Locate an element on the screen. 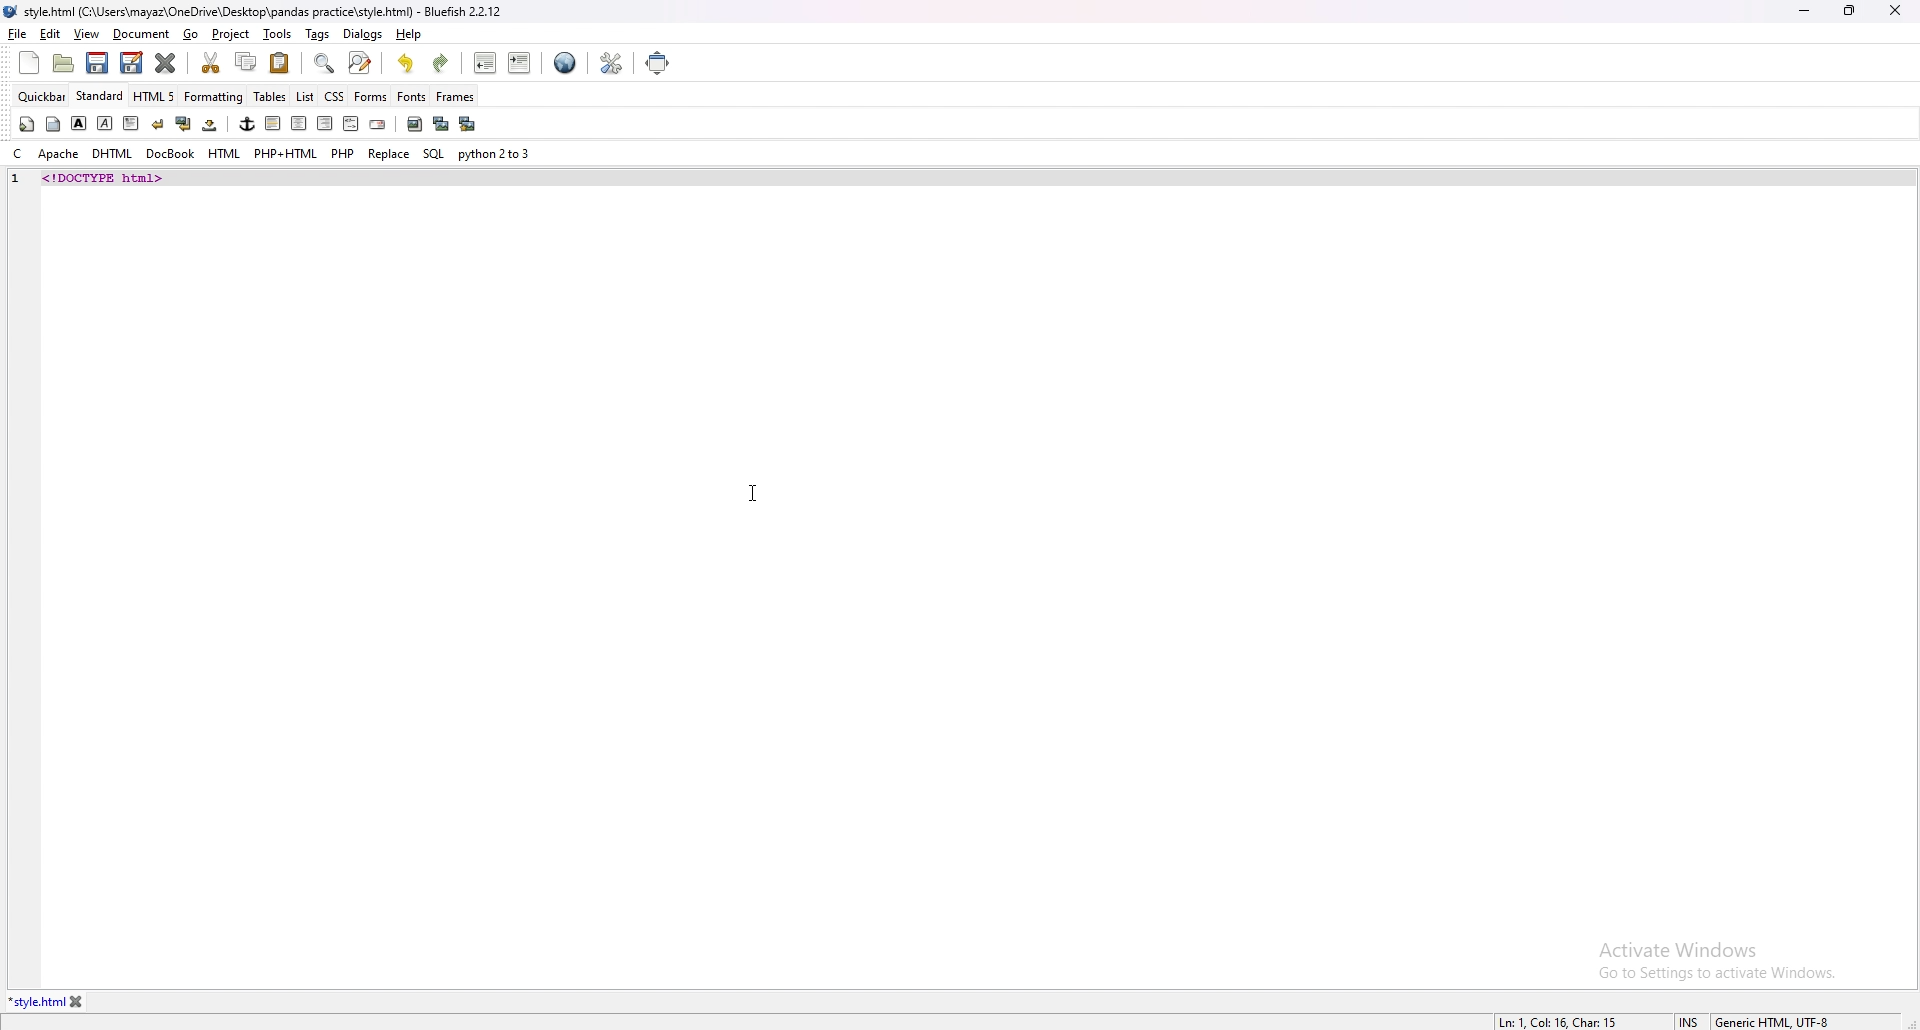 The image size is (1920, 1030). encoding is located at coordinates (1772, 1020).